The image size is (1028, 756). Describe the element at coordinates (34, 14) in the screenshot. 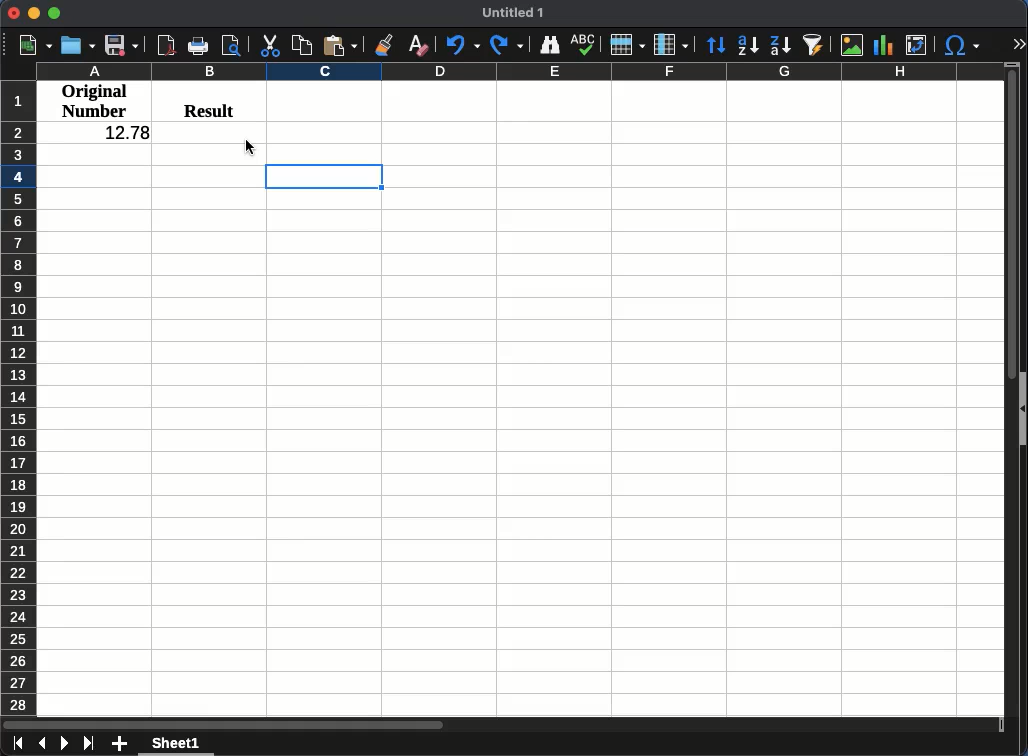

I see `Minimize` at that location.